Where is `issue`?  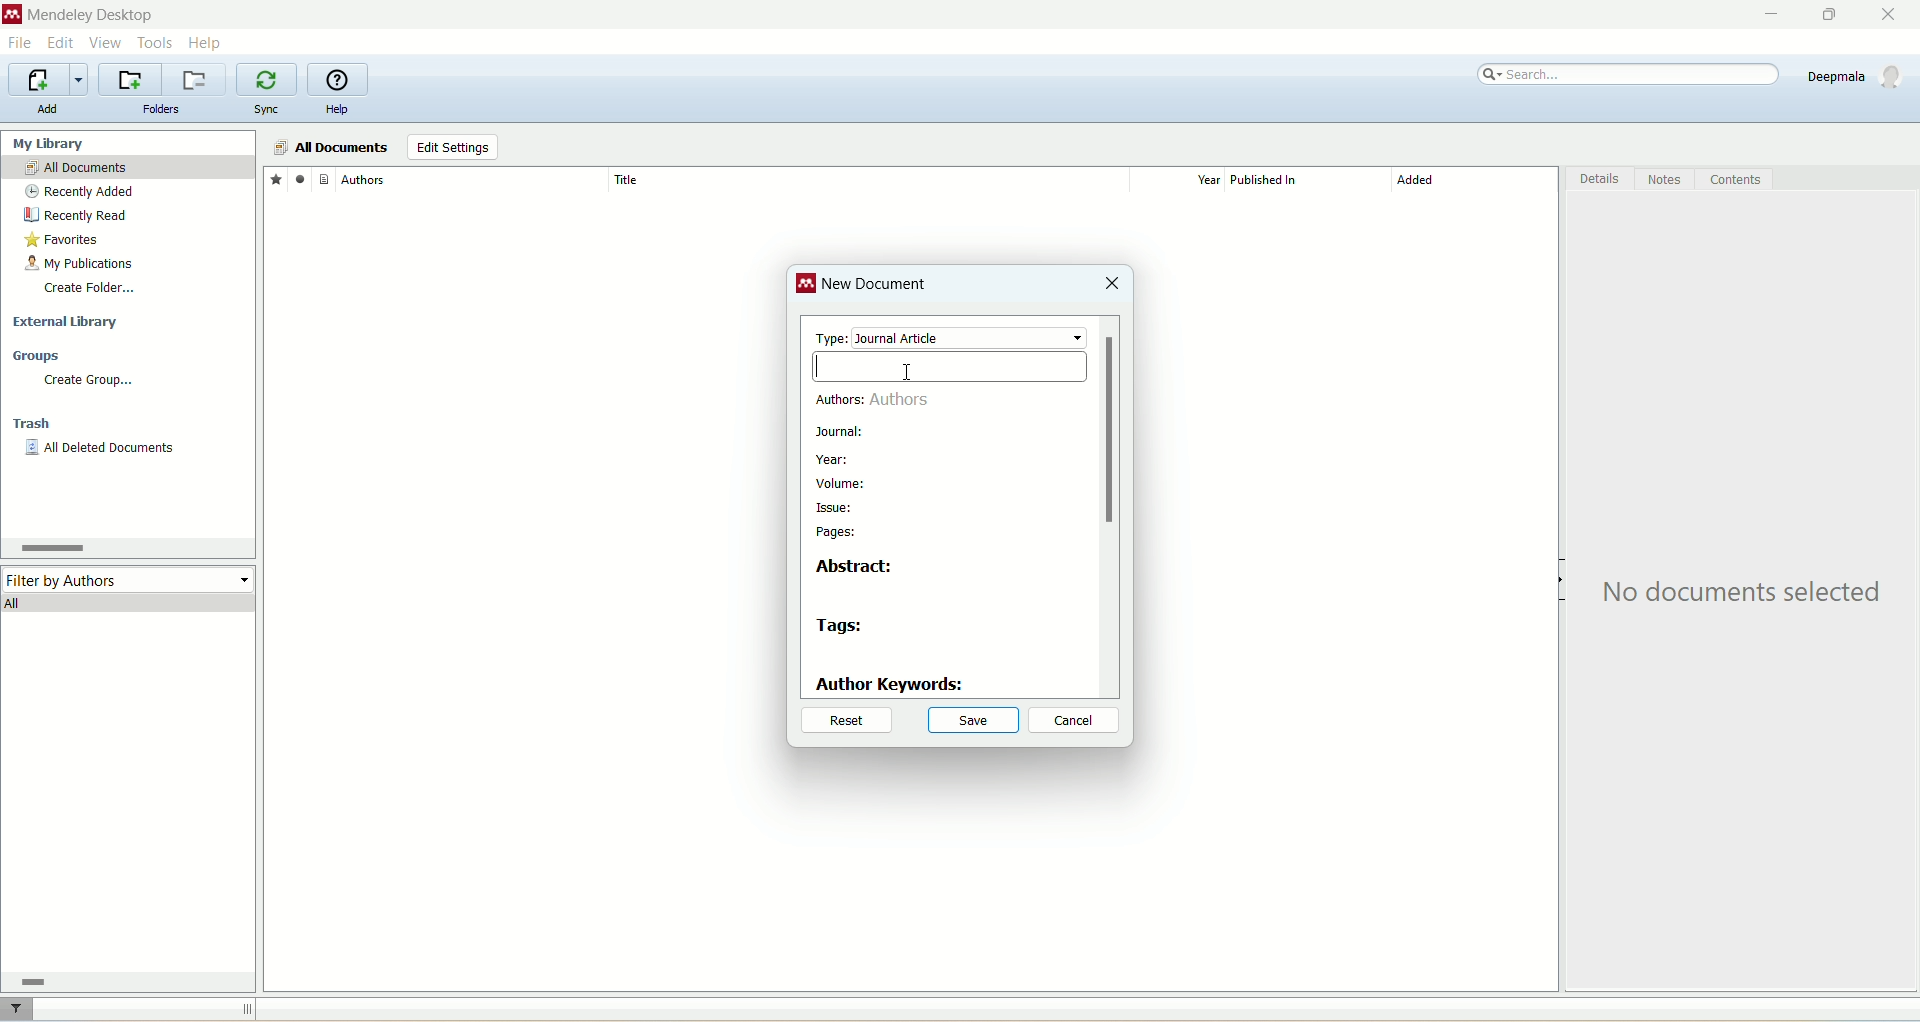 issue is located at coordinates (835, 510).